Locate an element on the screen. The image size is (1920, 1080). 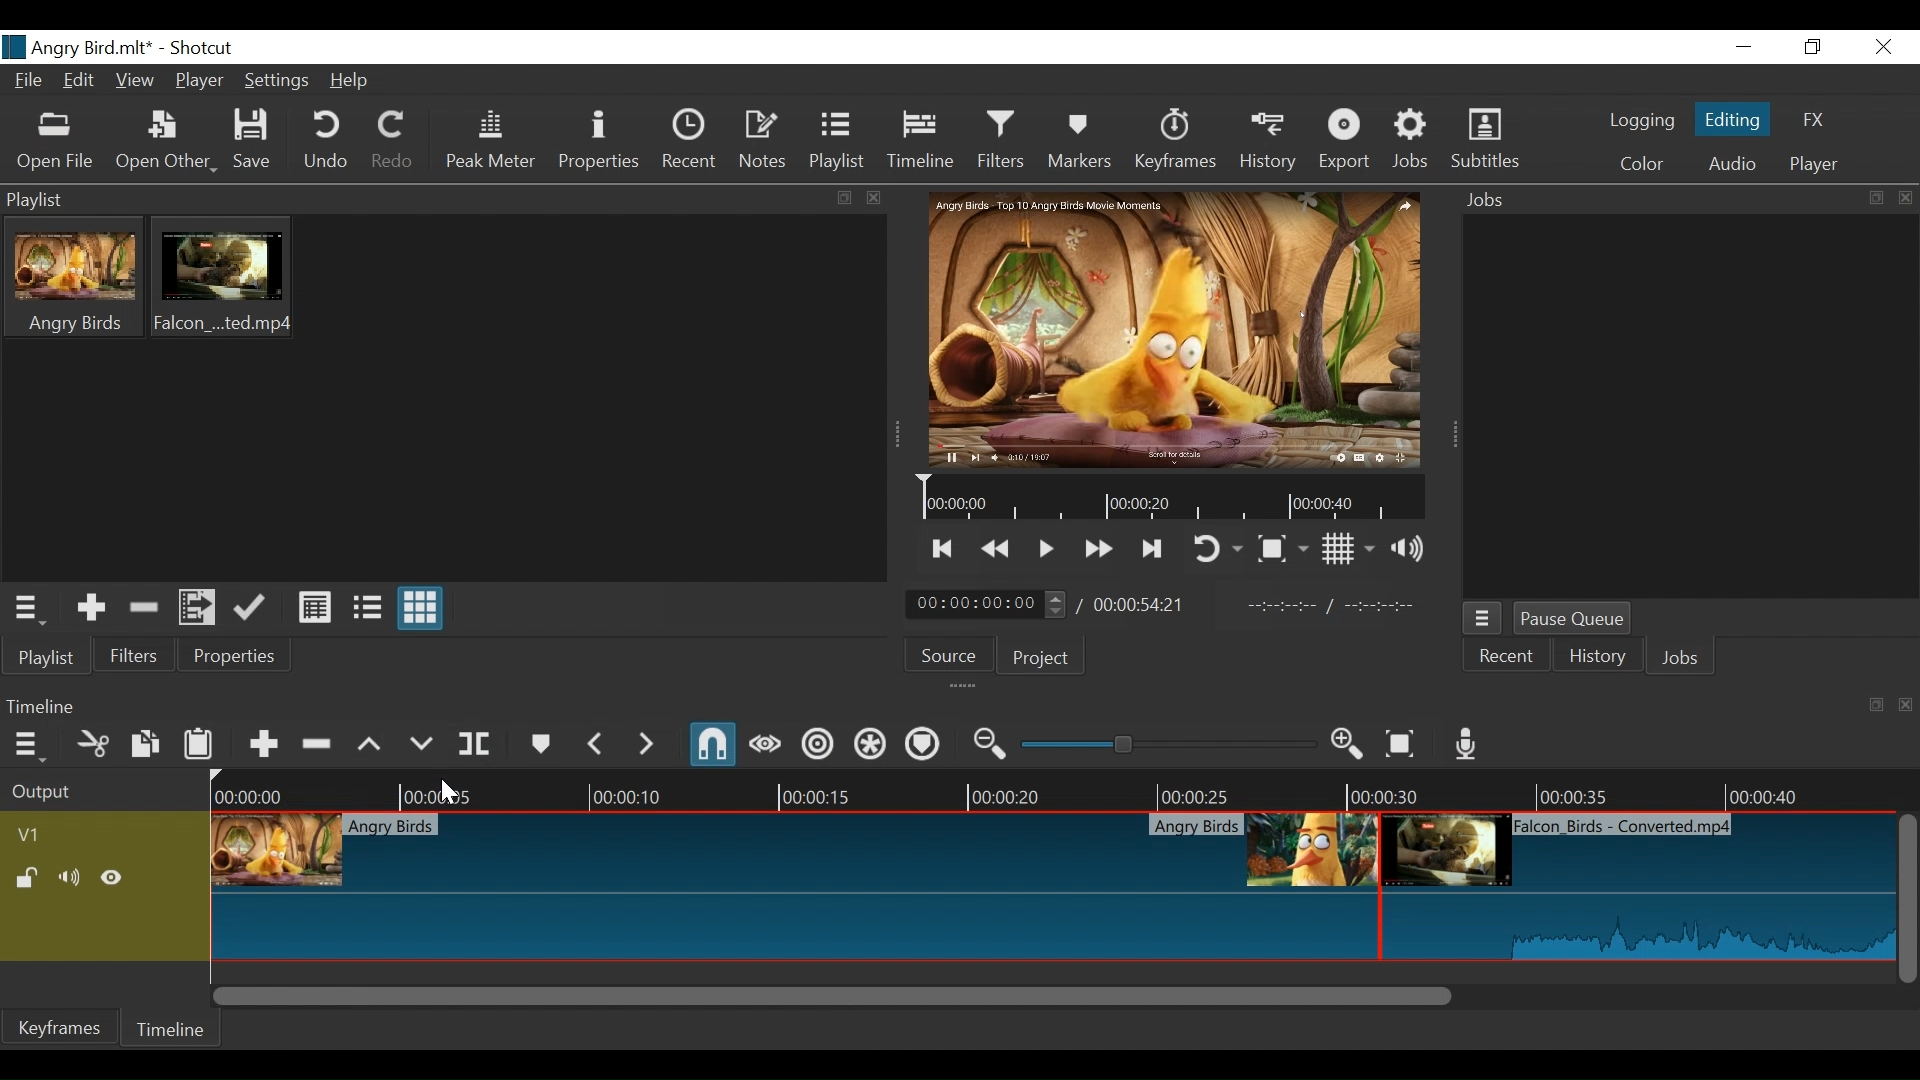
Jobs Panel is located at coordinates (1685, 201).